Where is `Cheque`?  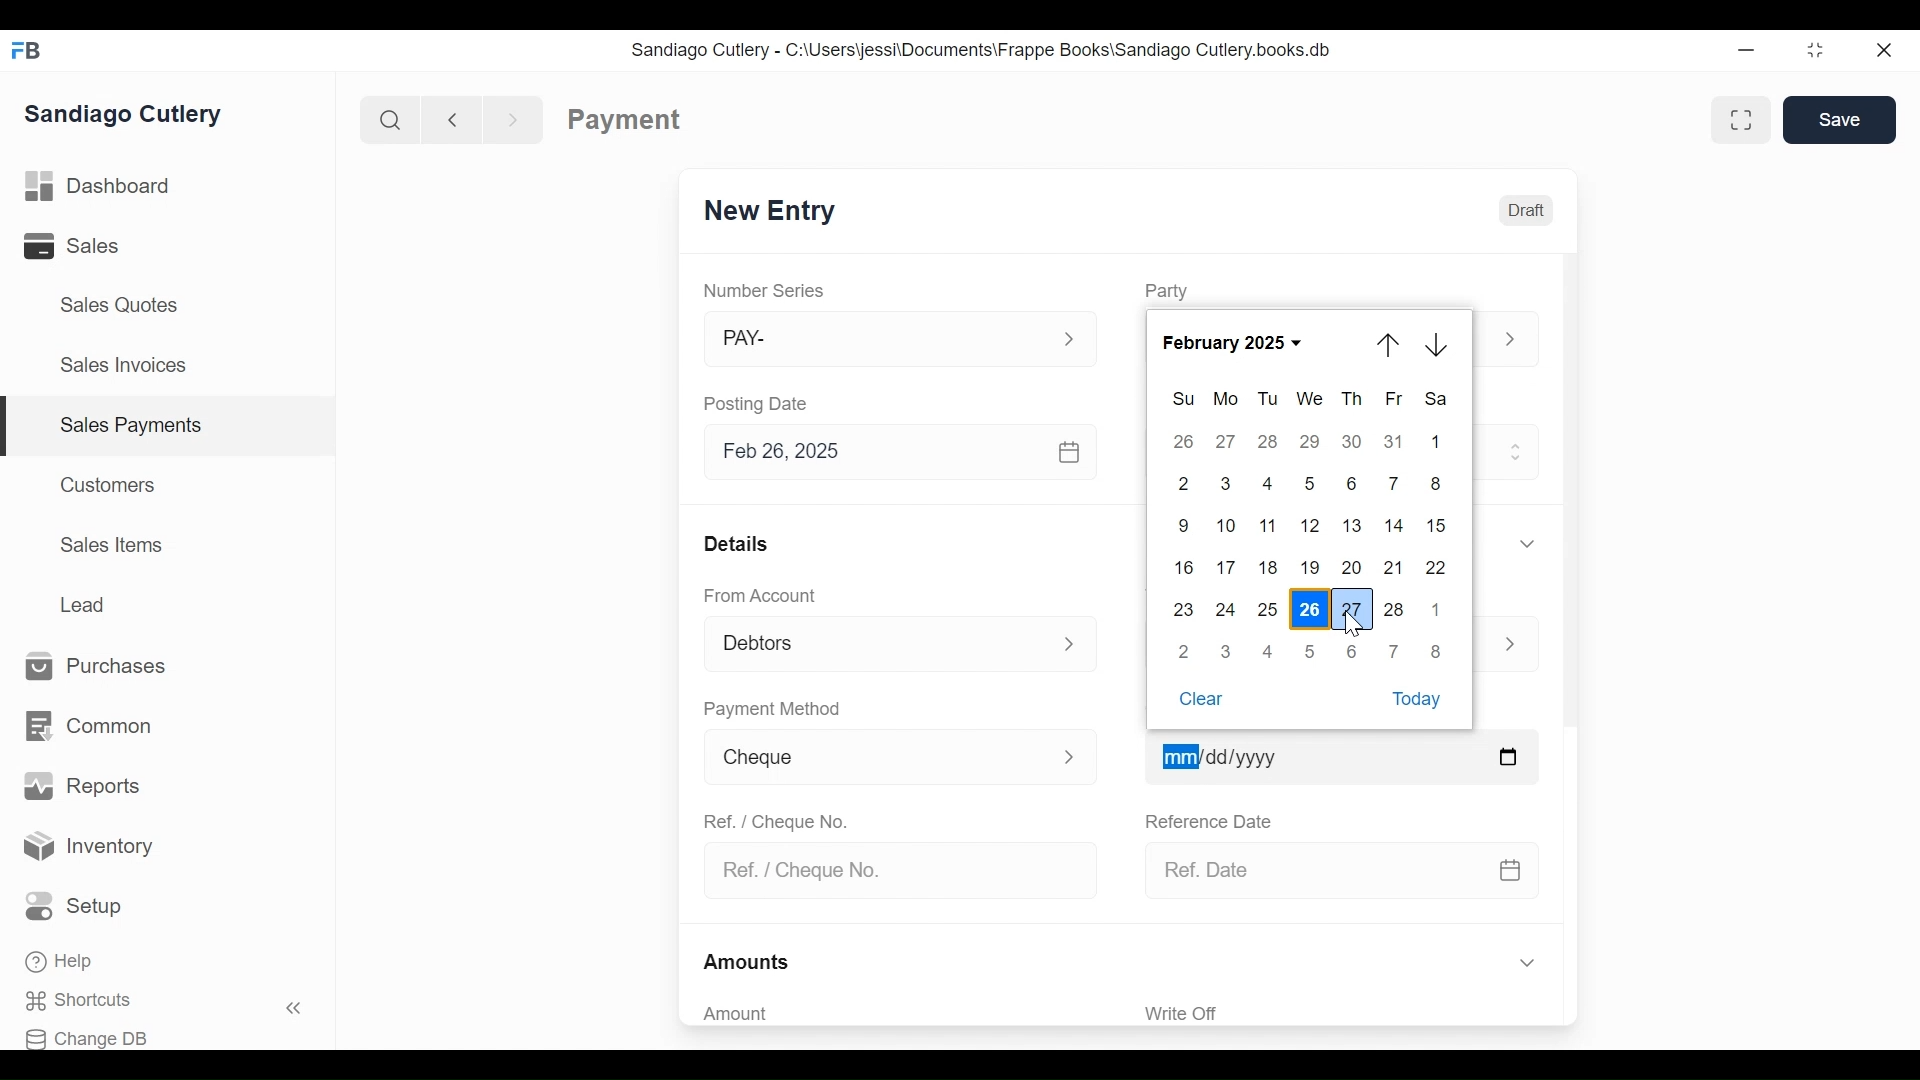 Cheque is located at coordinates (868, 758).